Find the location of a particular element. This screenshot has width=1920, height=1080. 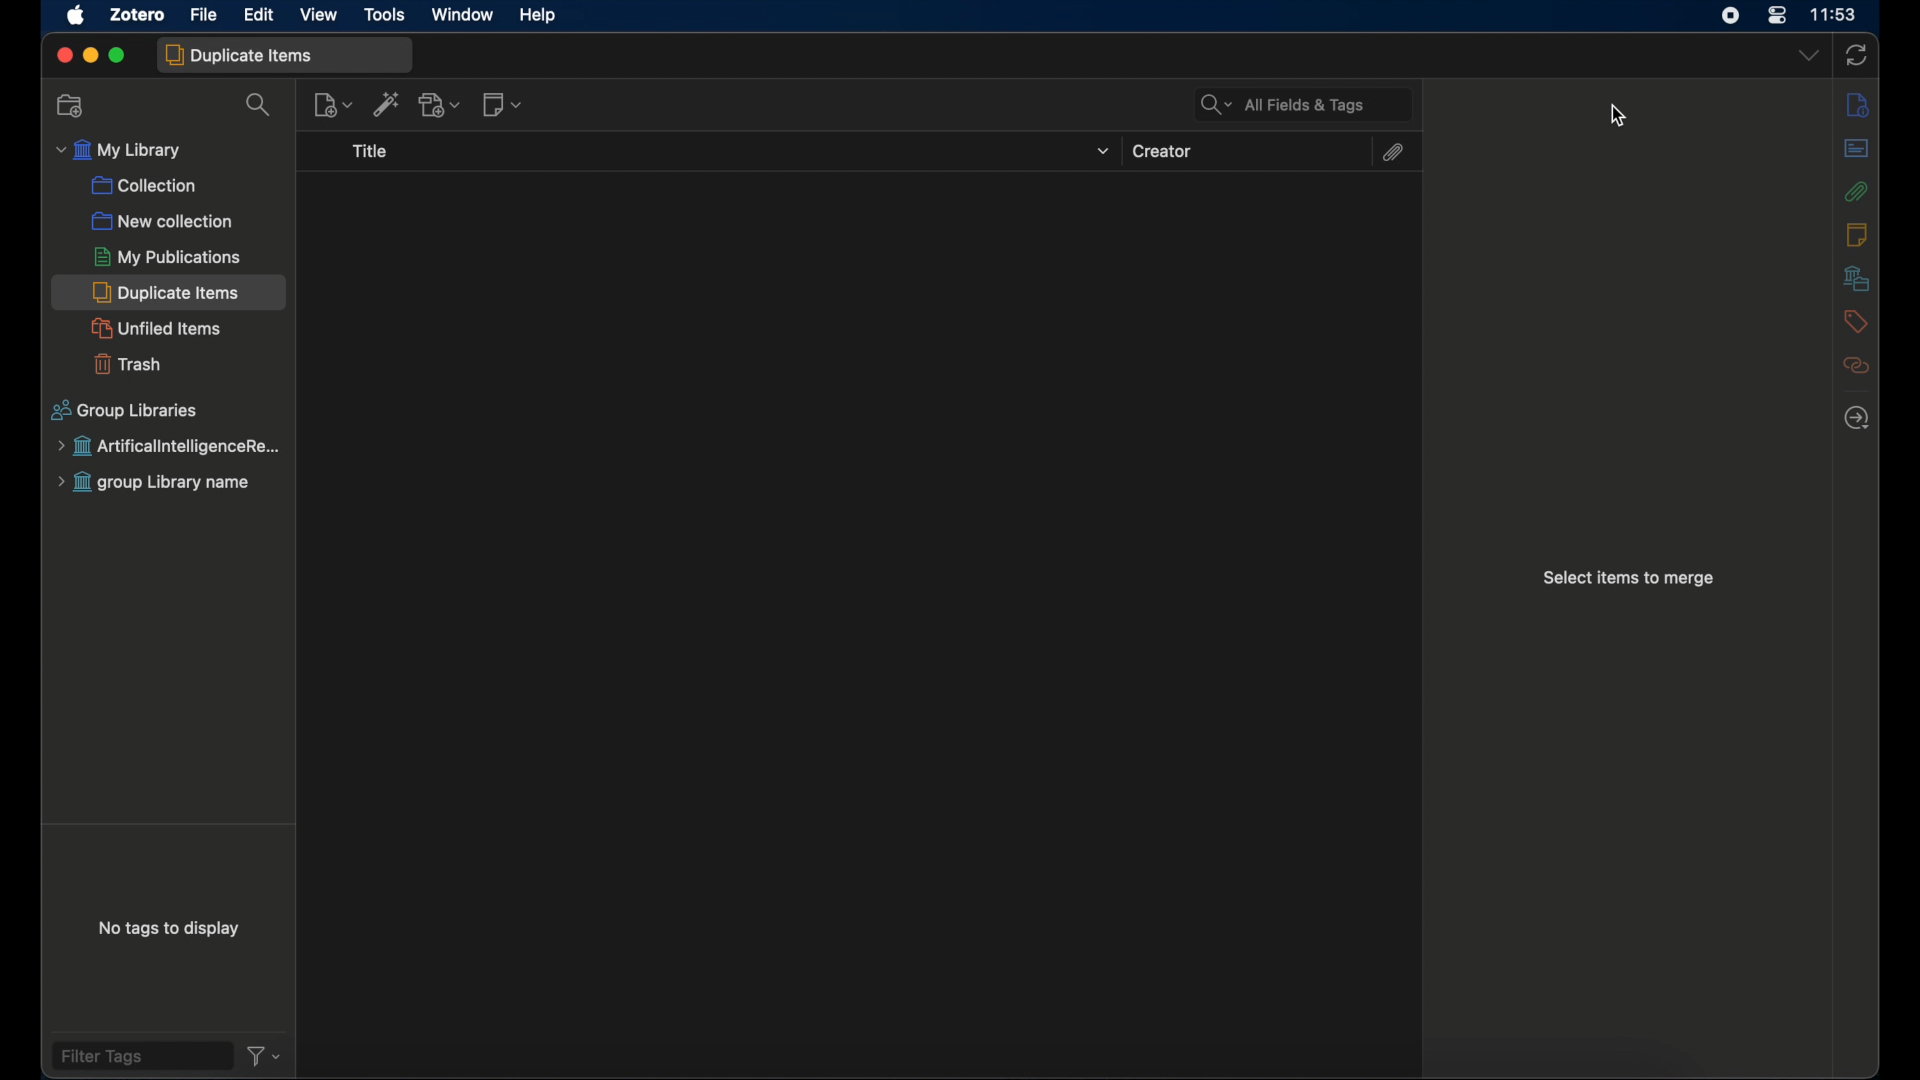

zotero is located at coordinates (137, 13).